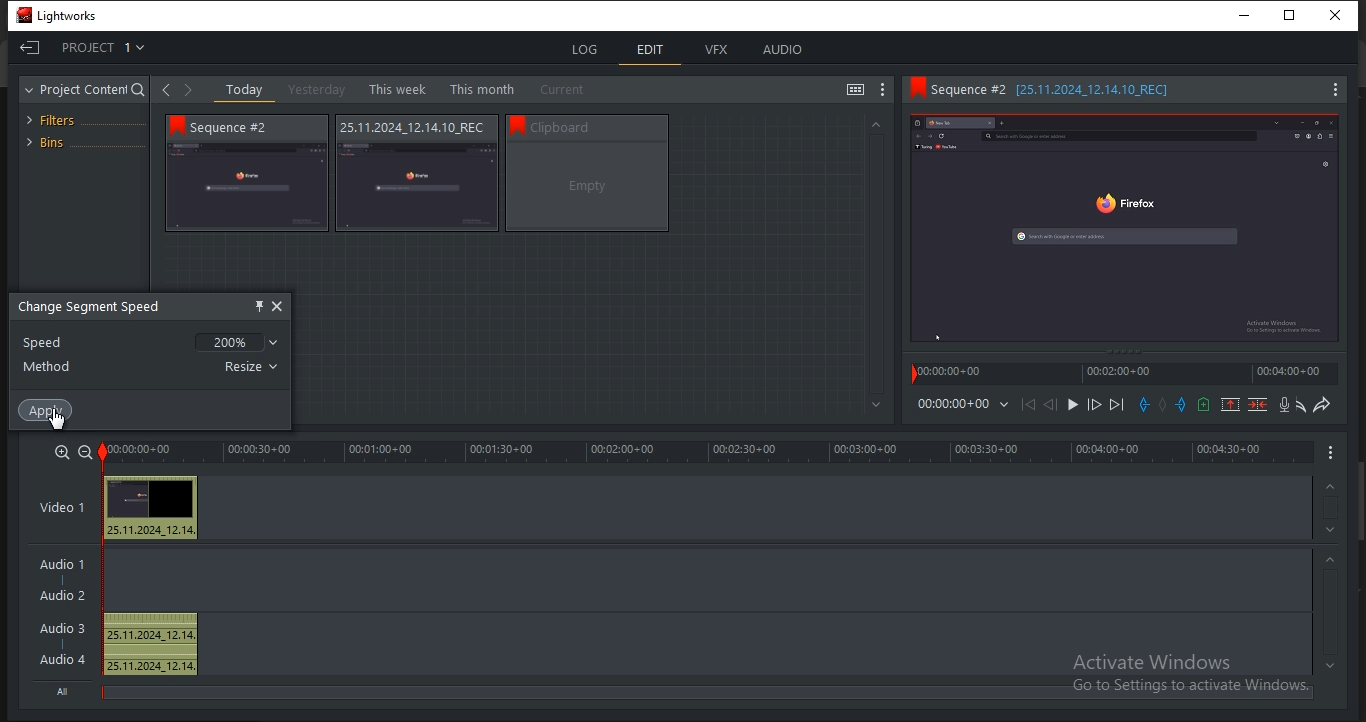 Image resolution: width=1366 pixels, height=722 pixels. What do you see at coordinates (85, 451) in the screenshot?
I see `zoom out` at bounding box center [85, 451].